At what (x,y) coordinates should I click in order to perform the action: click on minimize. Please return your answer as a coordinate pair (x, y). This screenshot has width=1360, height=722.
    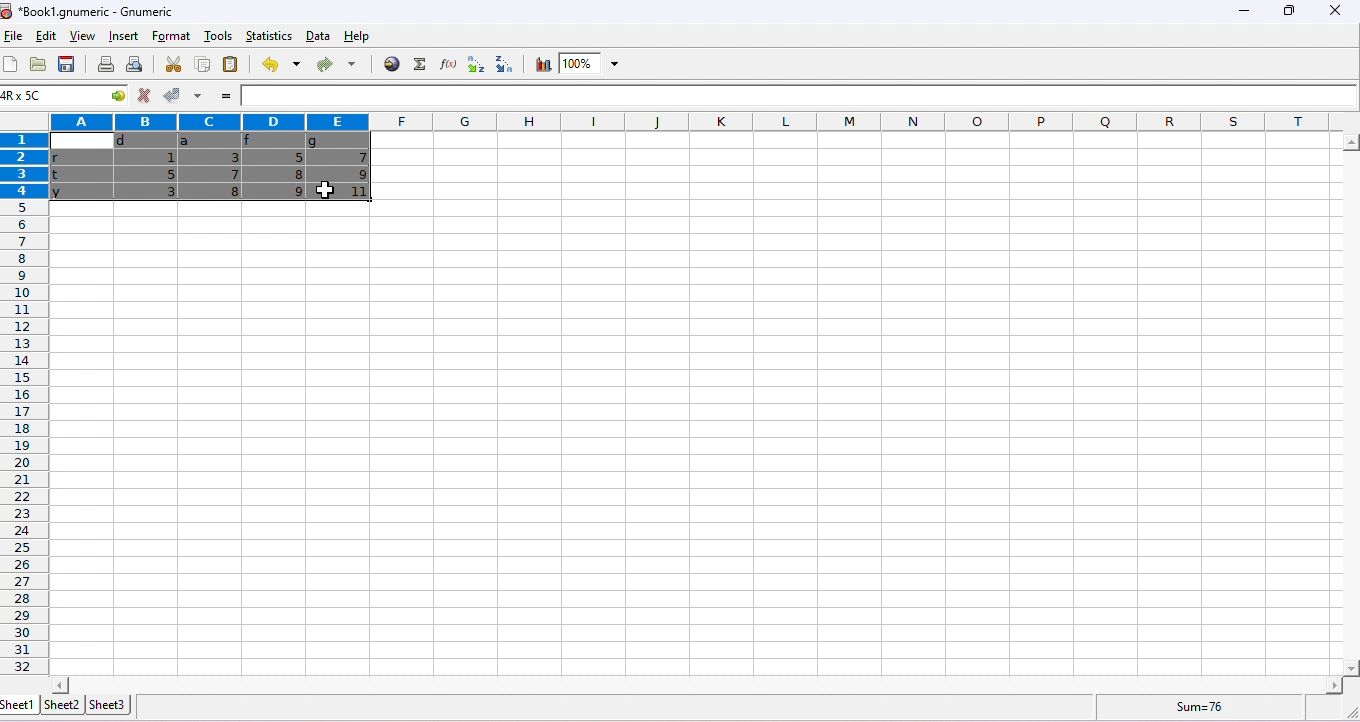
    Looking at the image, I should click on (1241, 14).